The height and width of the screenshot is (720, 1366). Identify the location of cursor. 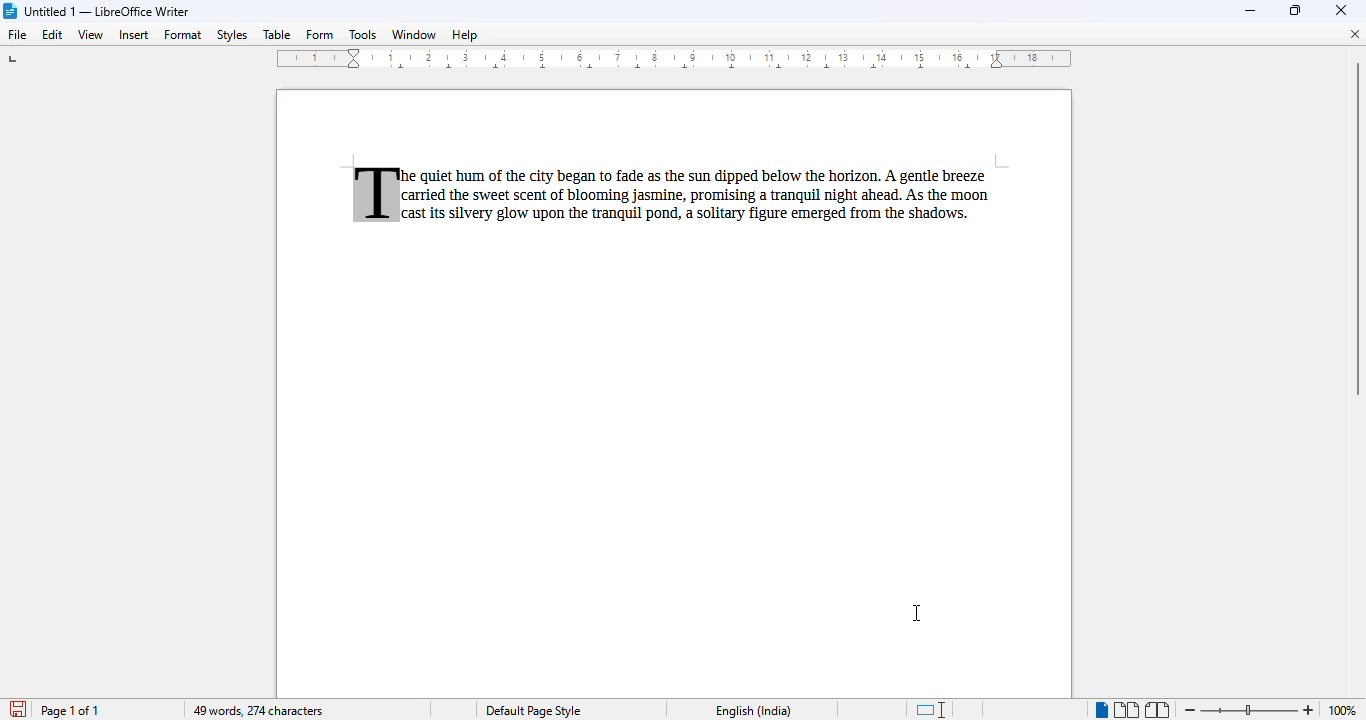
(918, 615).